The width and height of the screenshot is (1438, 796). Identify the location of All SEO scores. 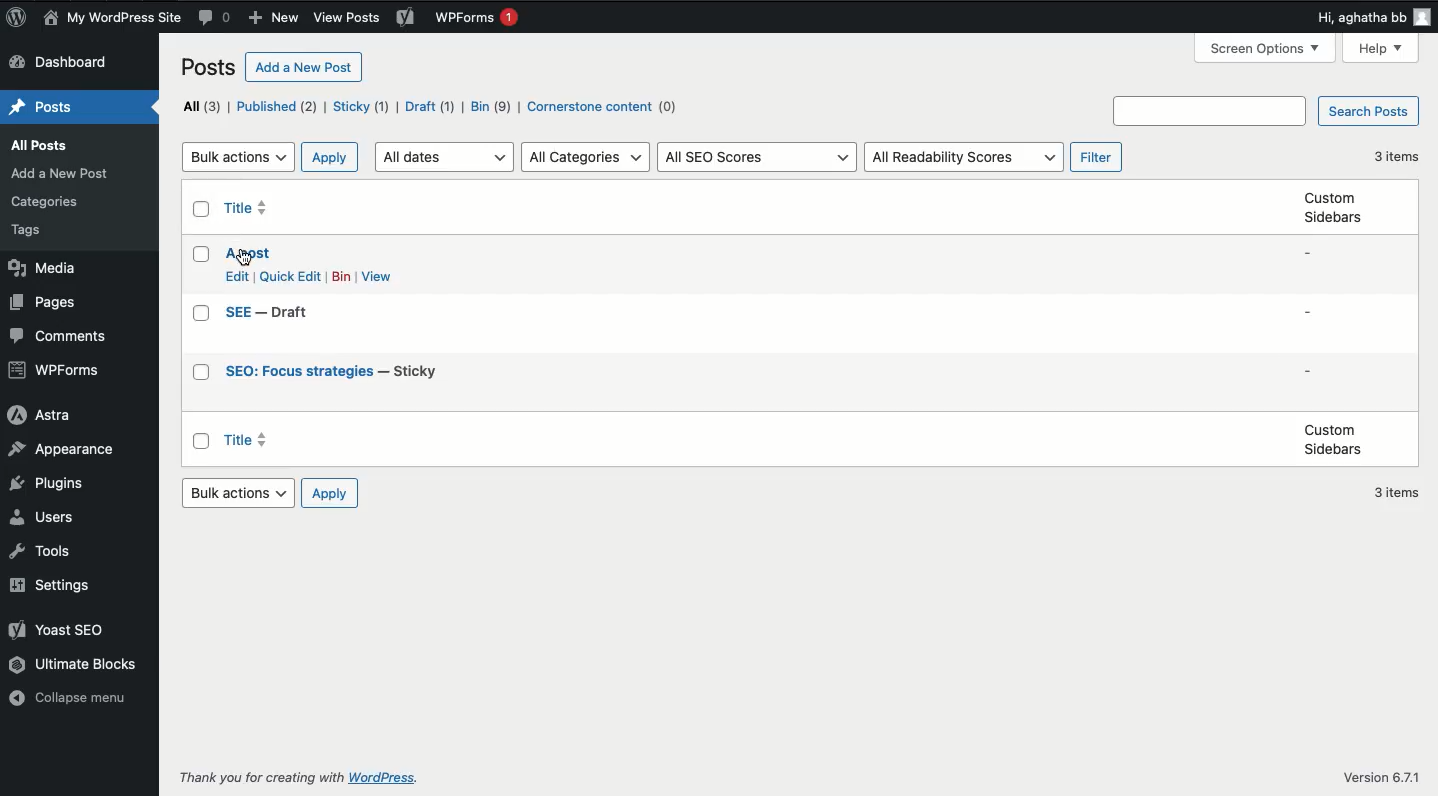
(757, 157).